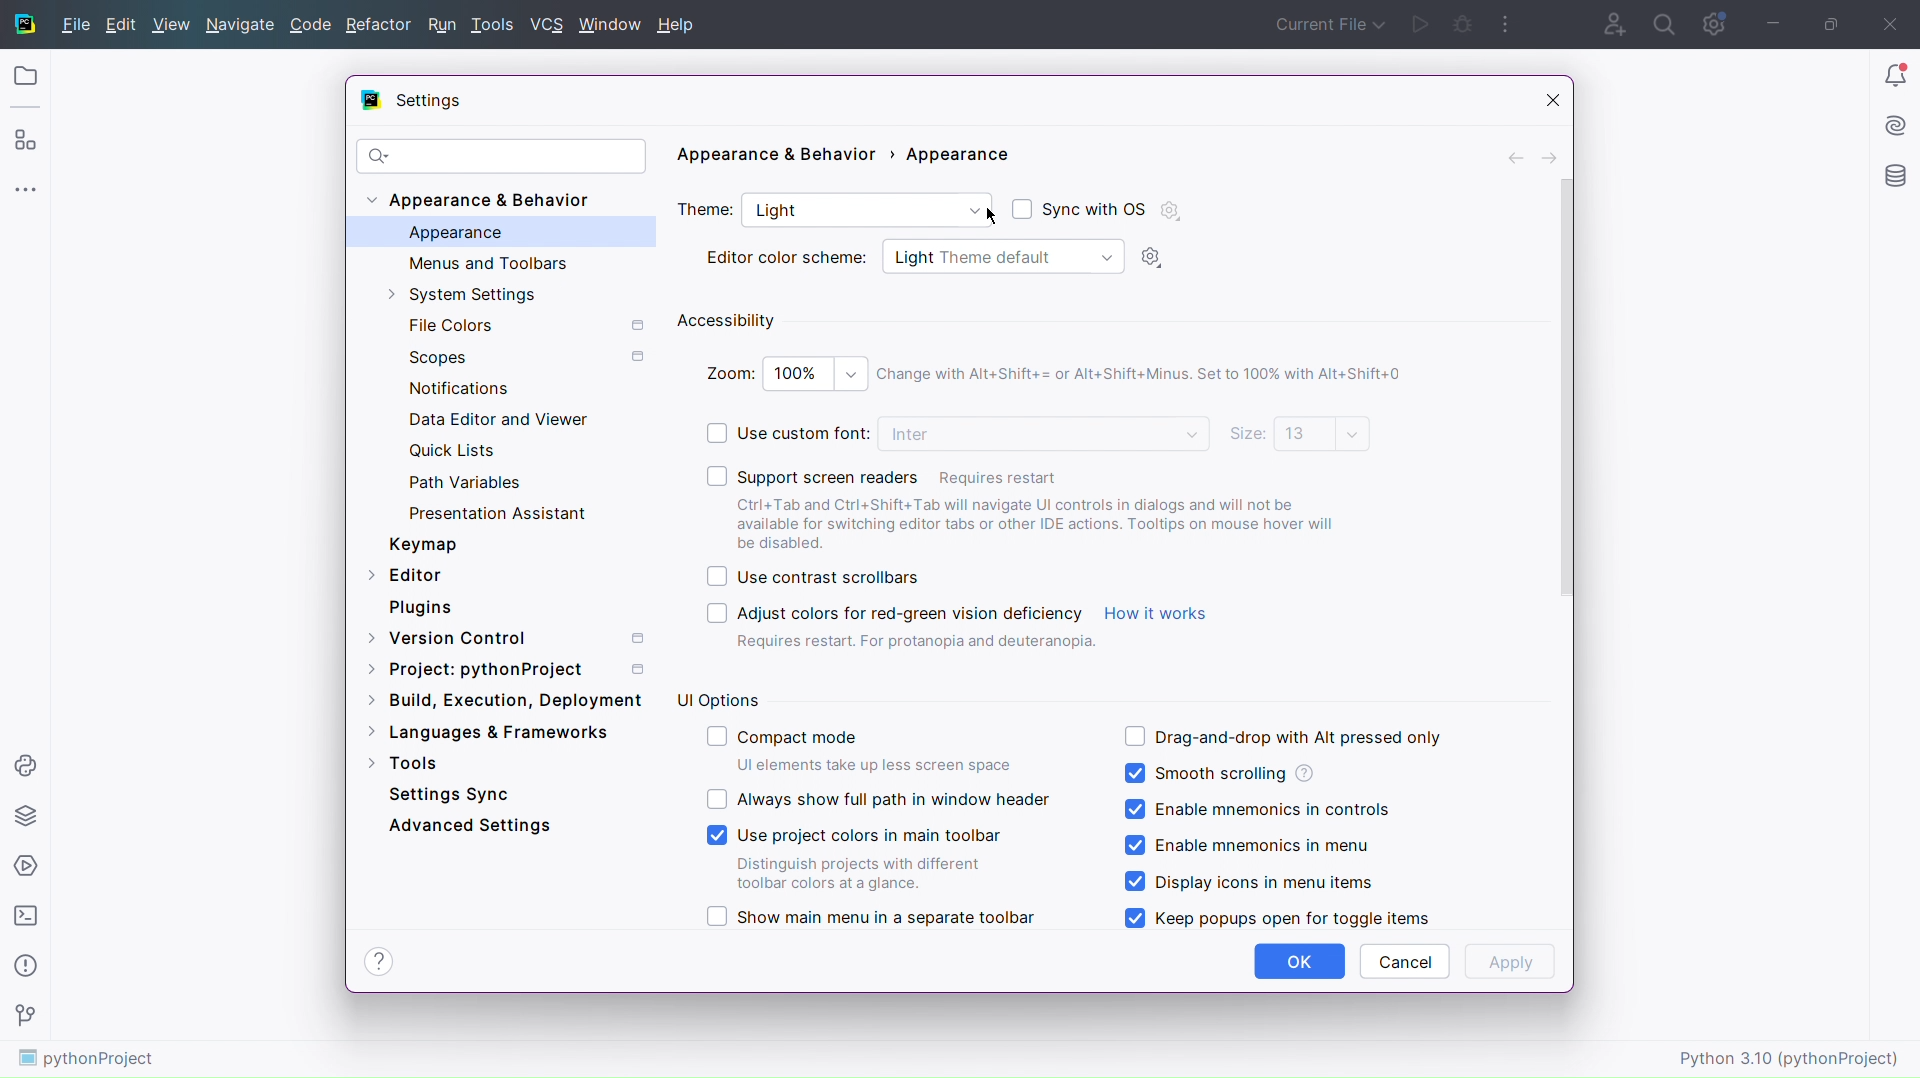  I want to click on Terminal, so click(25, 916).